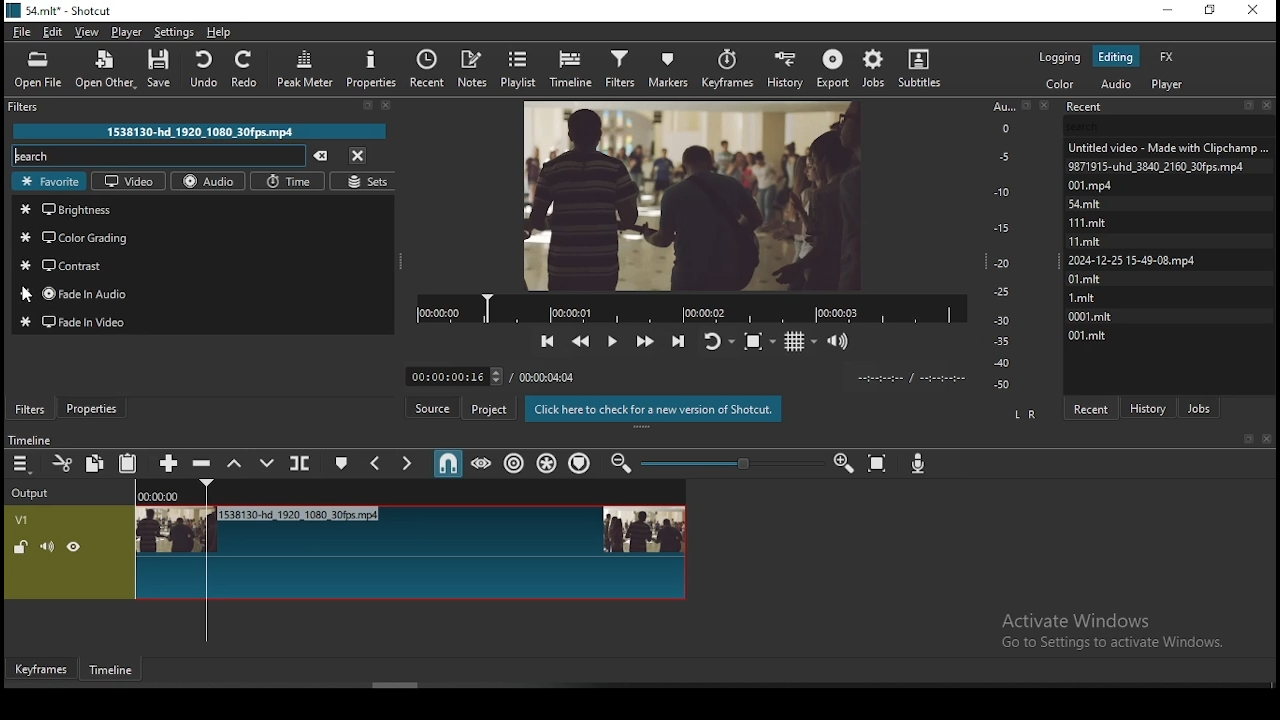  I want to click on close menu, so click(356, 154).